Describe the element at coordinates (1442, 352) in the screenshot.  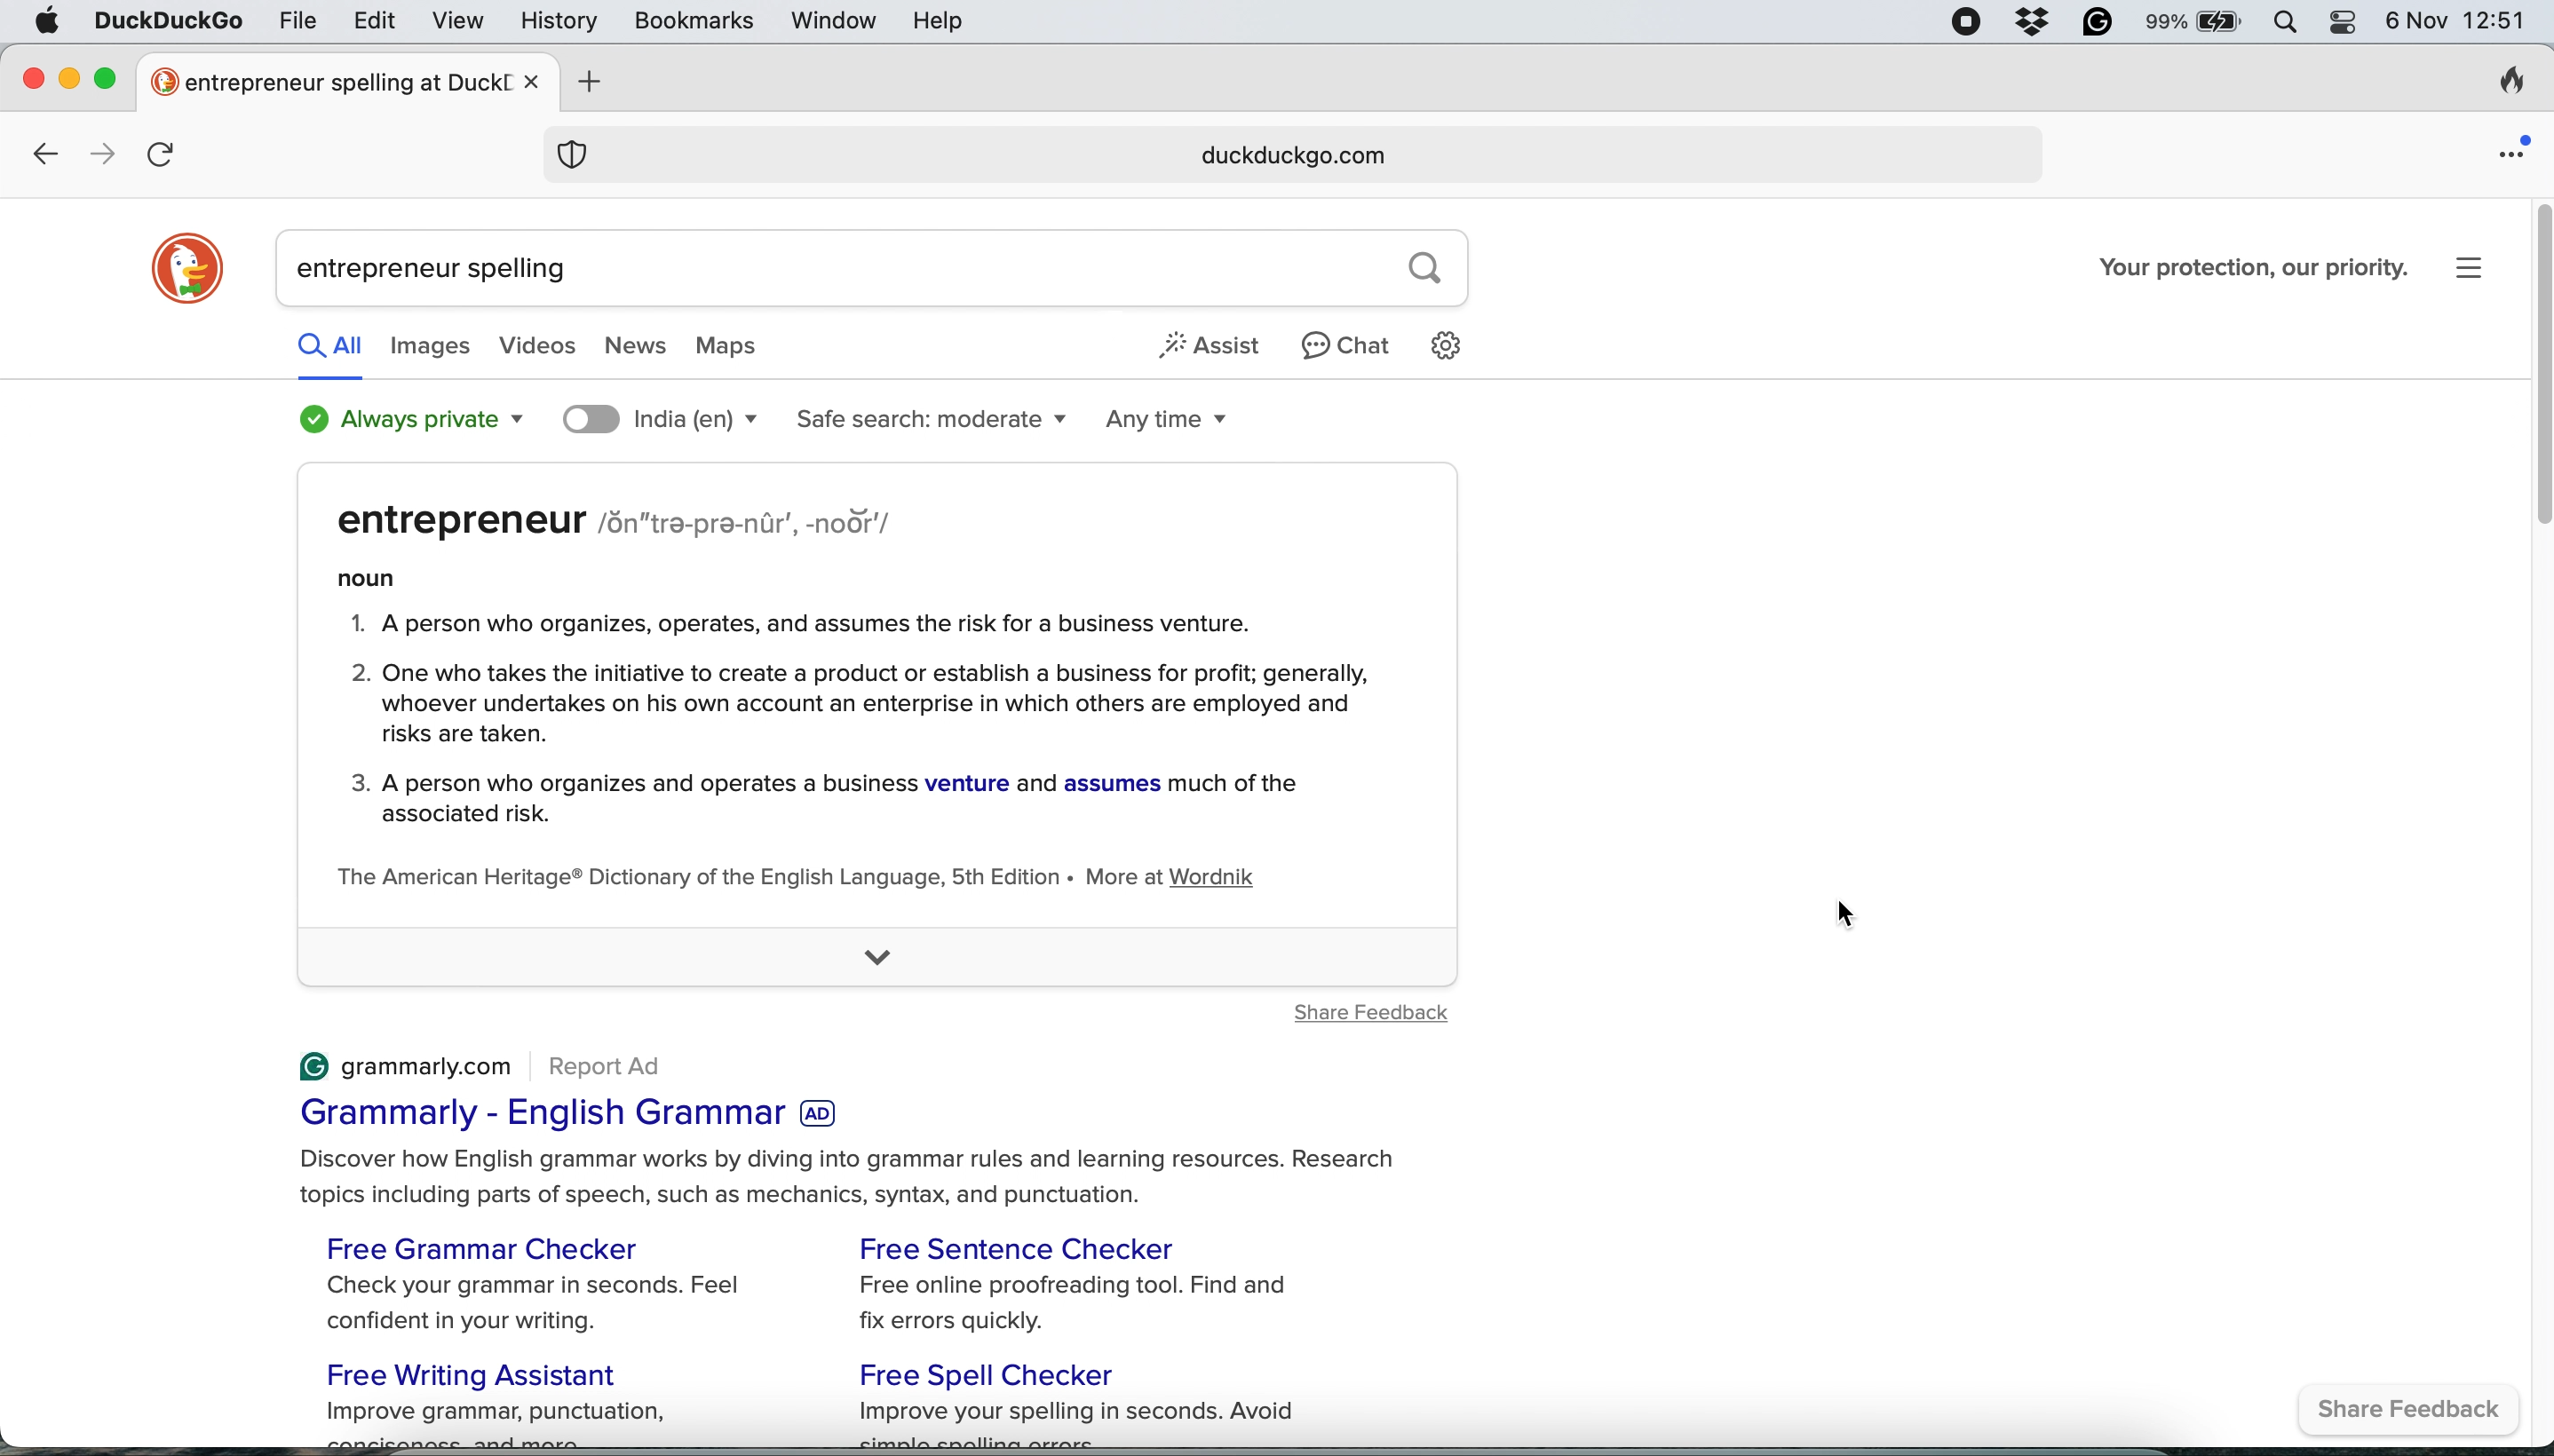
I see `settings` at that location.